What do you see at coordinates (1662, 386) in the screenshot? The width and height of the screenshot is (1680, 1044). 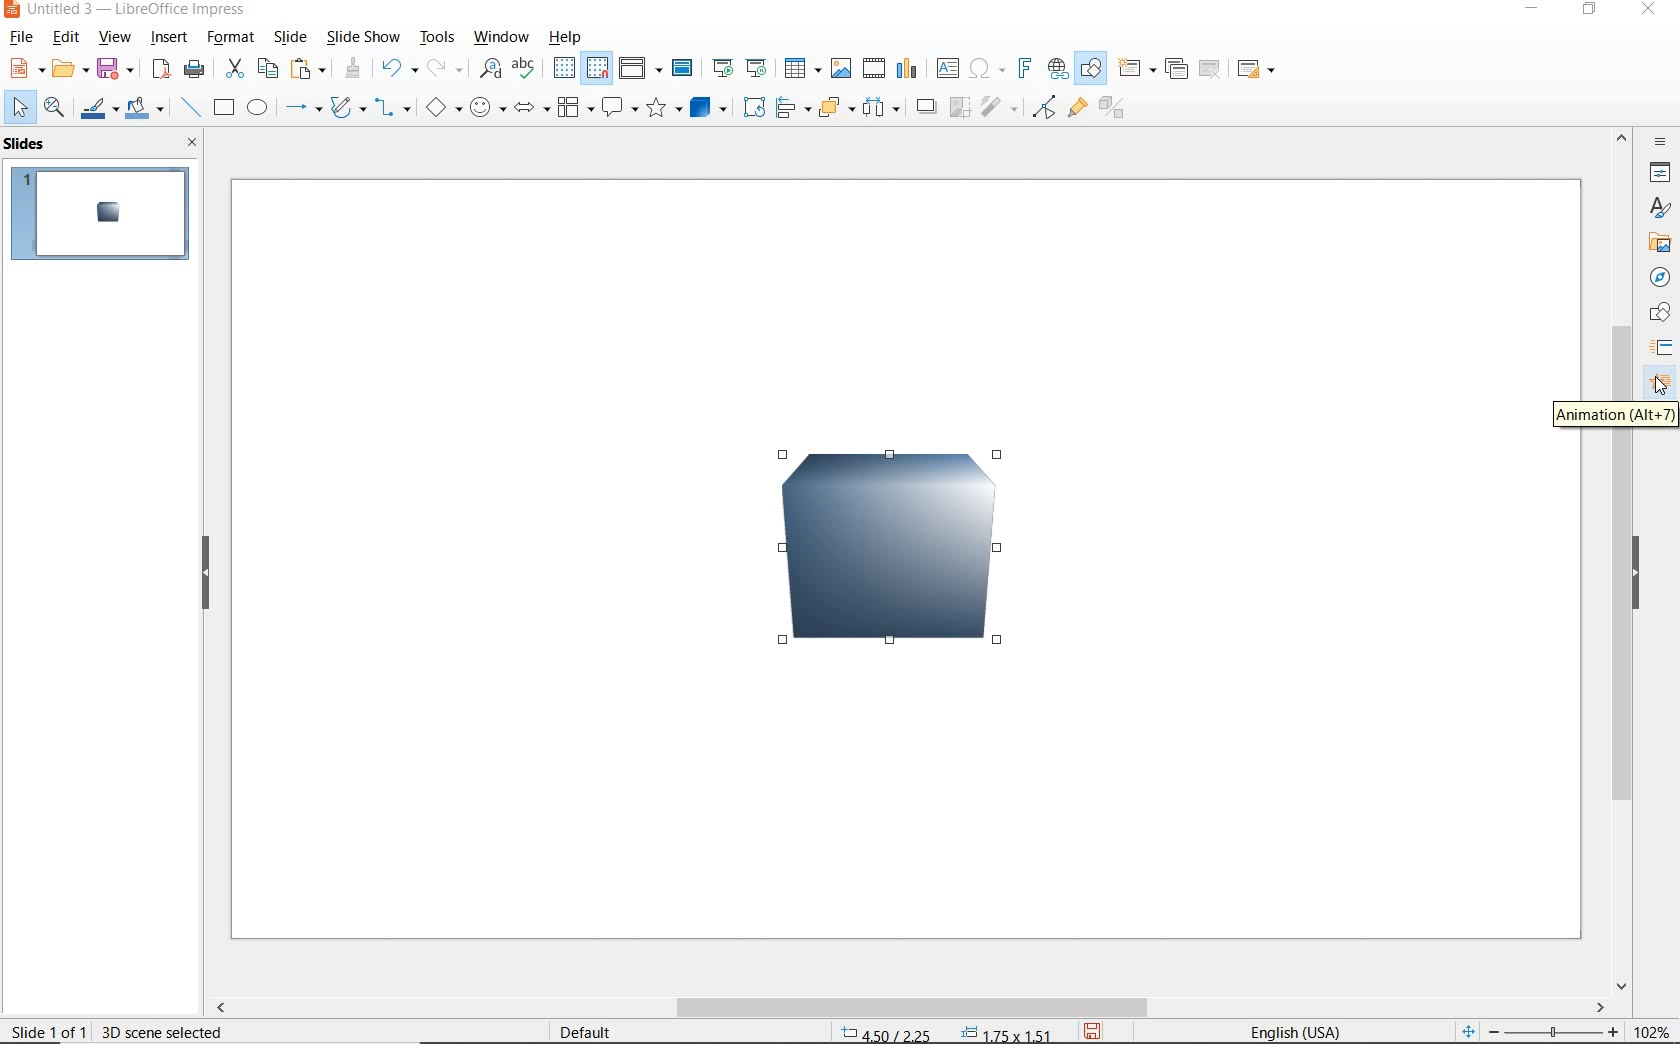 I see `ANNIMATION` at bounding box center [1662, 386].